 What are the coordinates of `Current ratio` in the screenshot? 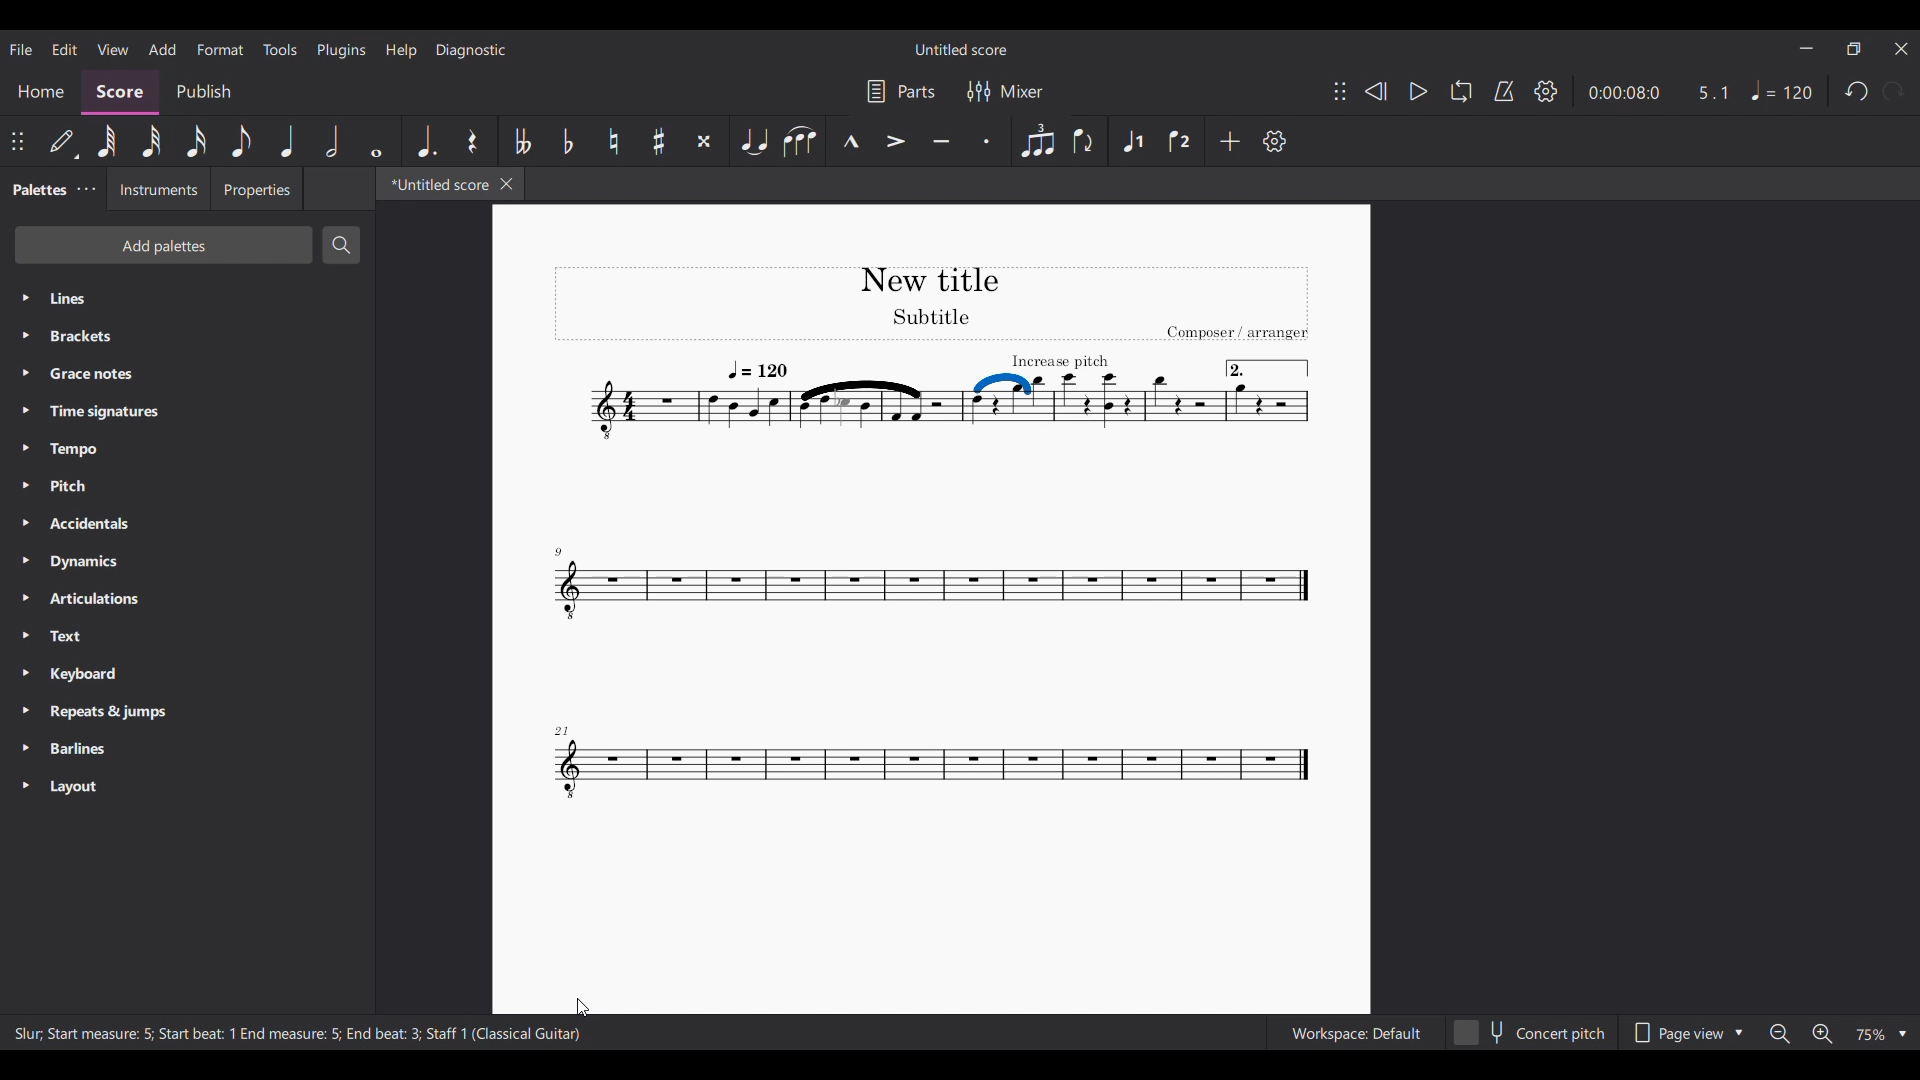 It's located at (1713, 92).